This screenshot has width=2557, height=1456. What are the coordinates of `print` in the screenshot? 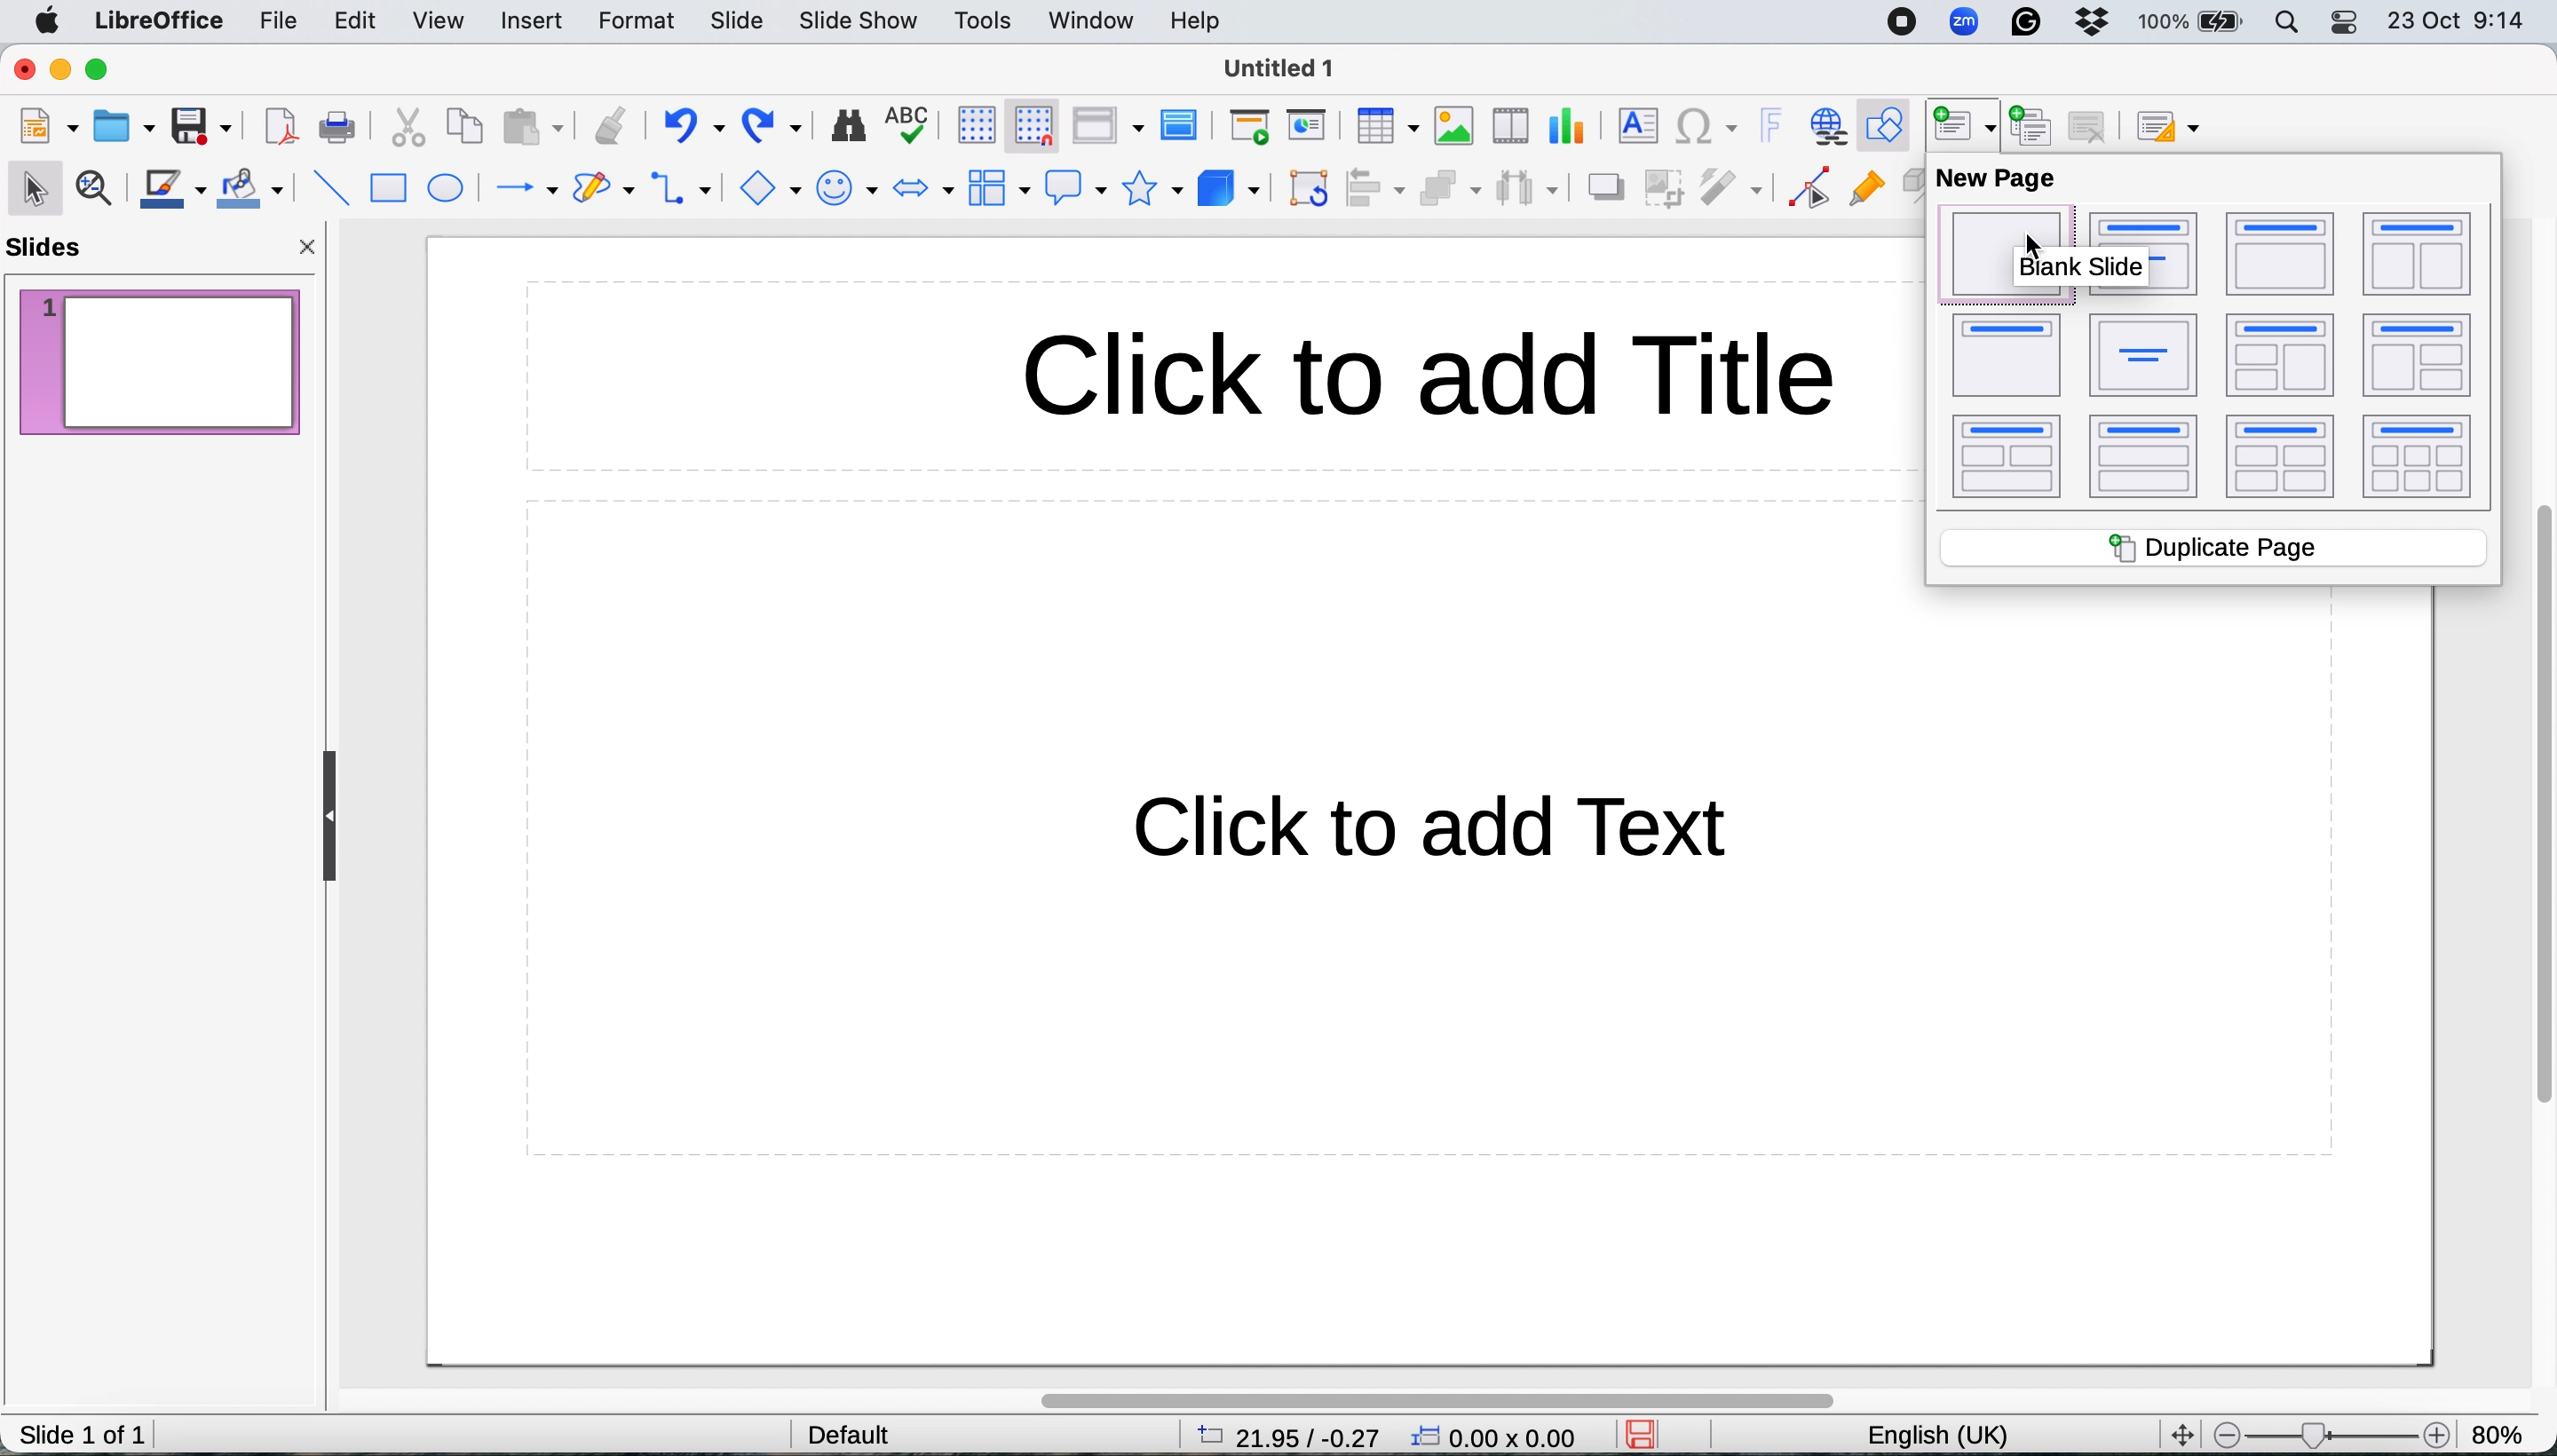 It's located at (343, 130).